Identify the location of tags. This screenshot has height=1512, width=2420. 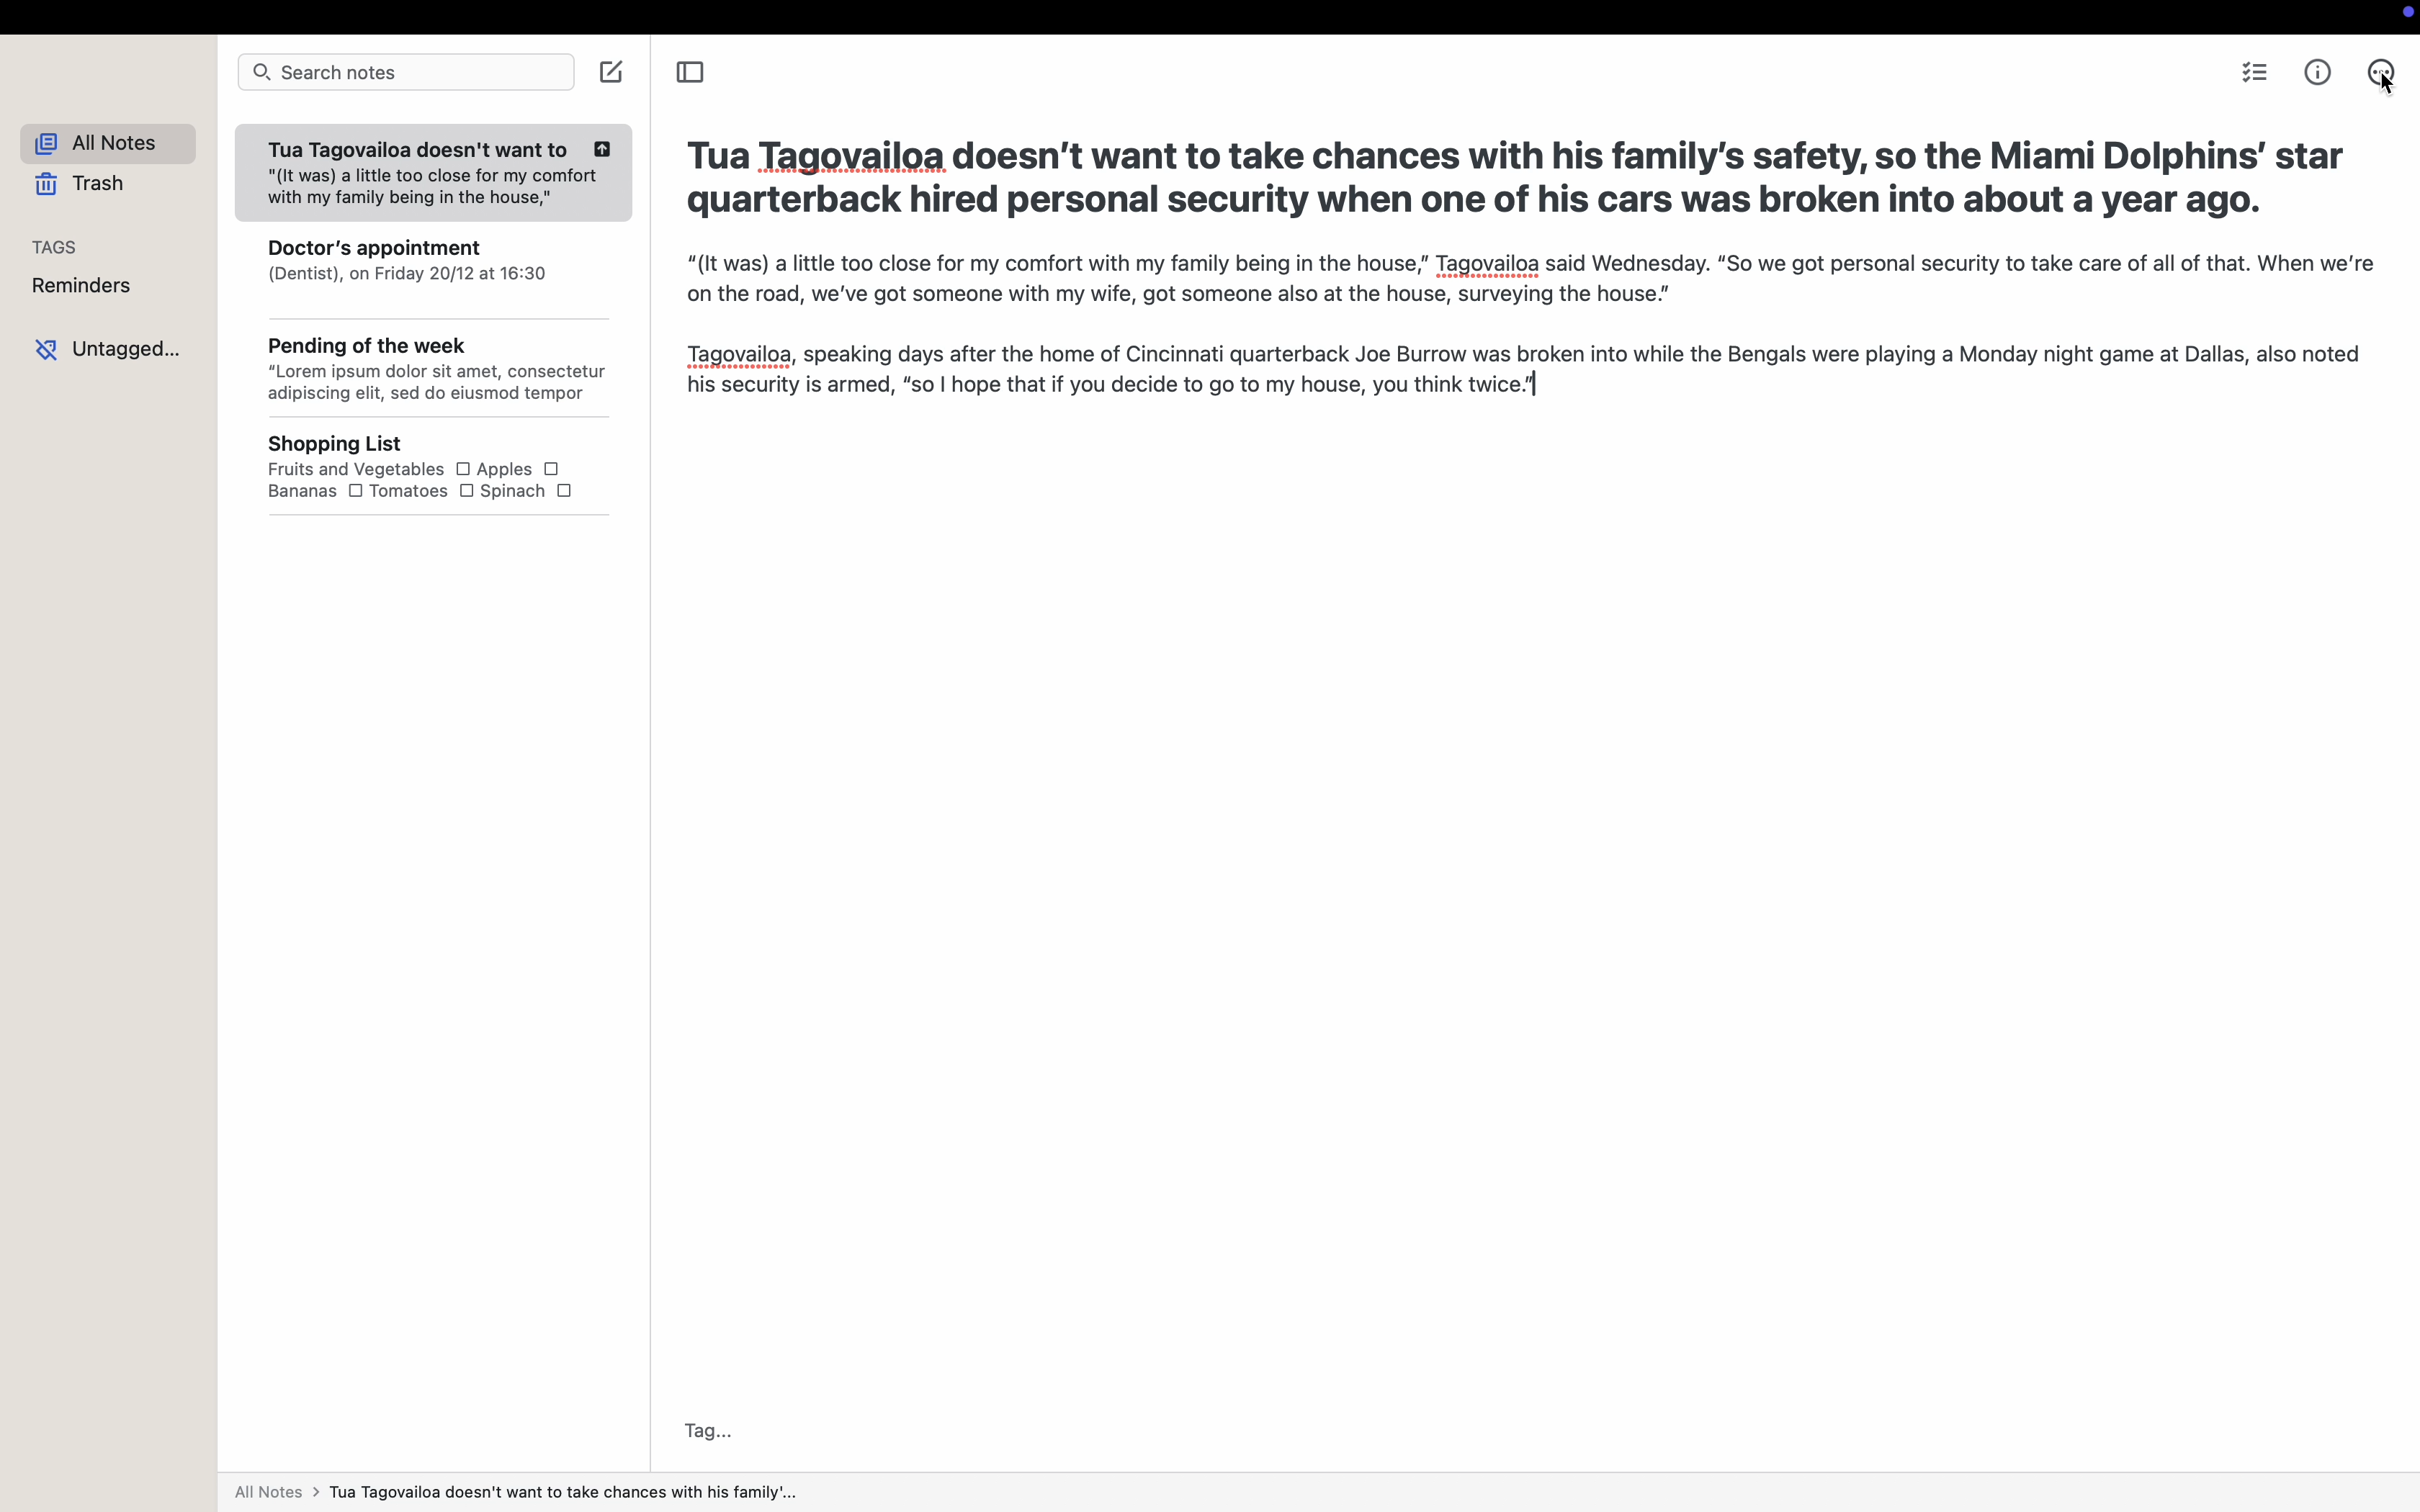
(47, 245).